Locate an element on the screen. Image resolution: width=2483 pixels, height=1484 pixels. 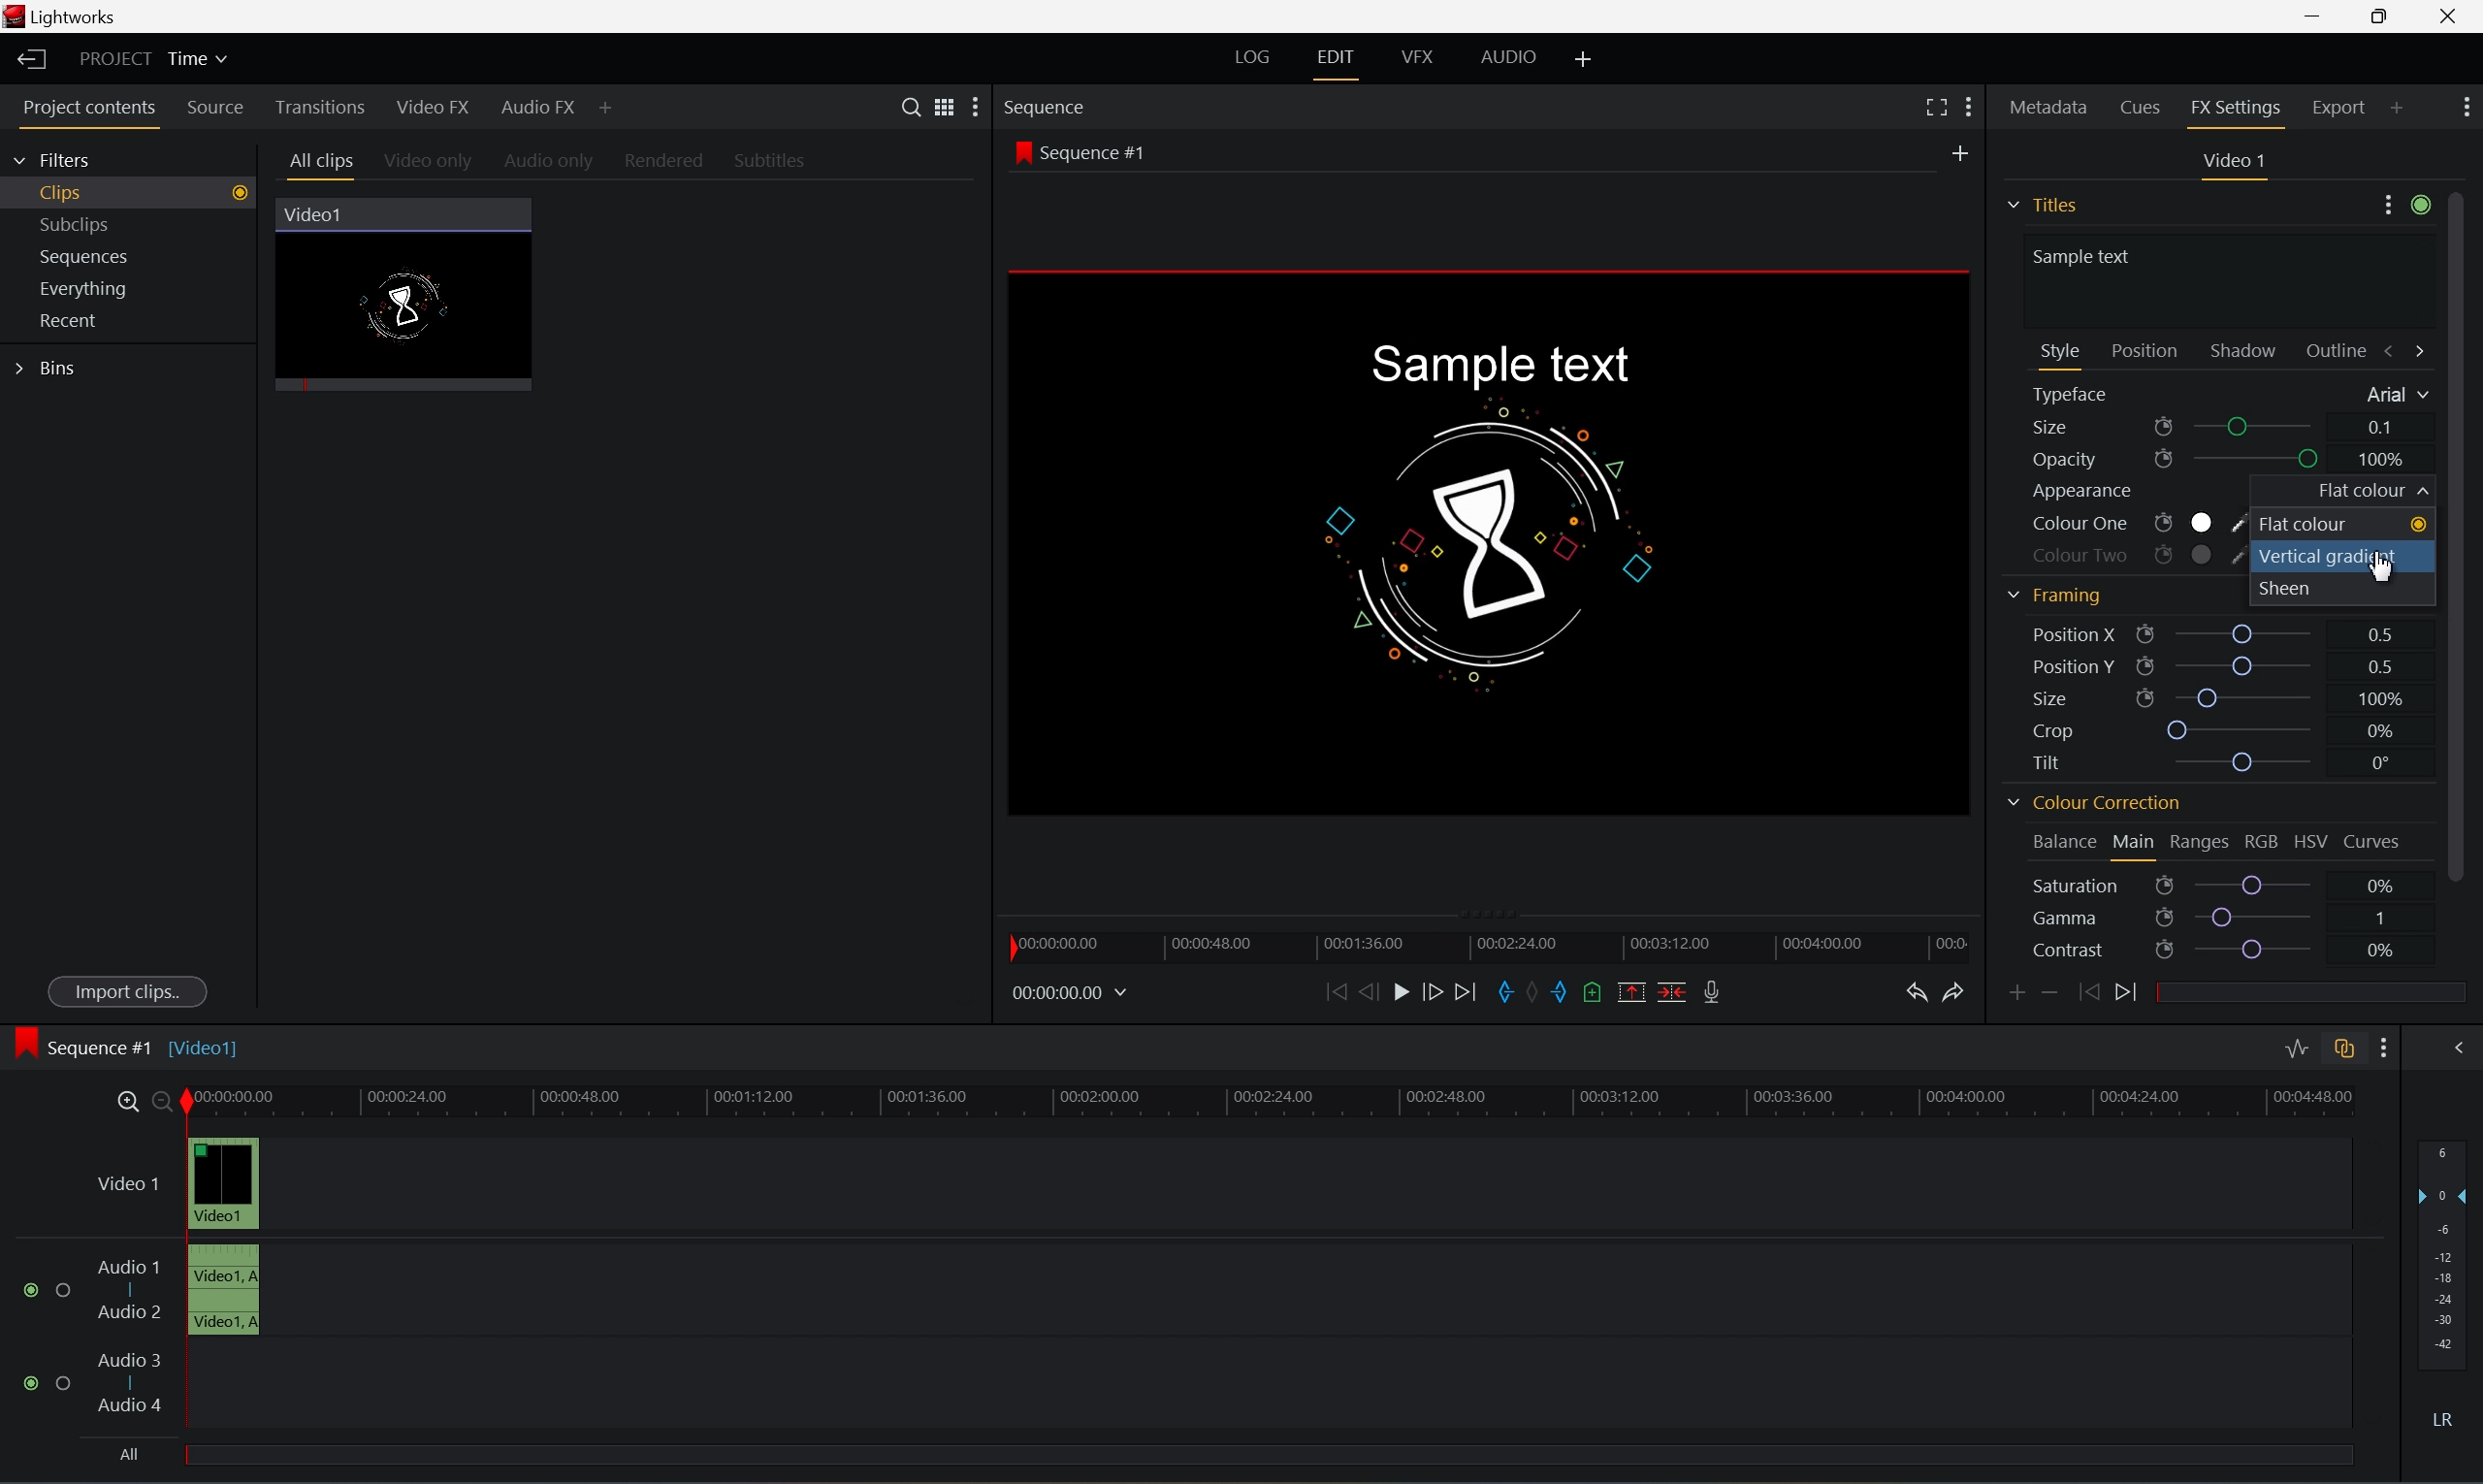
Subtitles is located at coordinates (772, 160).